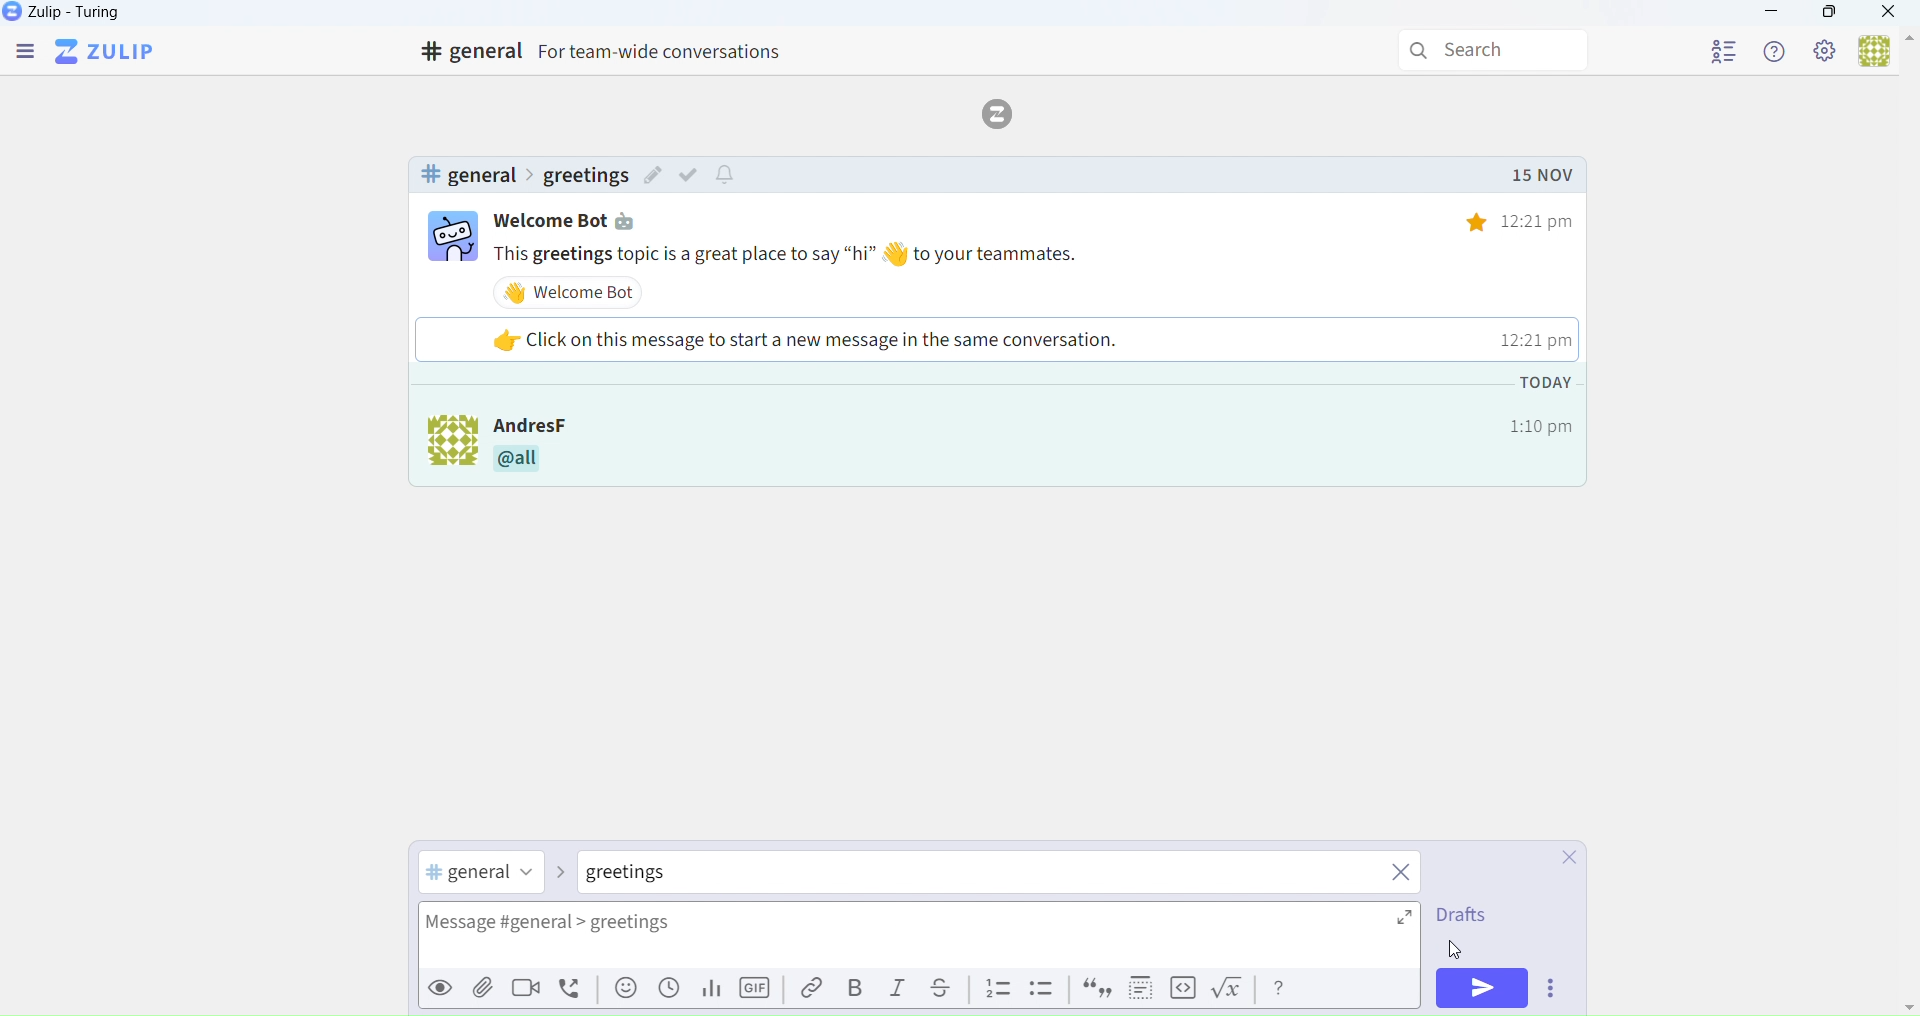 The height and width of the screenshot is (1016, 1920). I want to click on Logo, so click(1004, 112).